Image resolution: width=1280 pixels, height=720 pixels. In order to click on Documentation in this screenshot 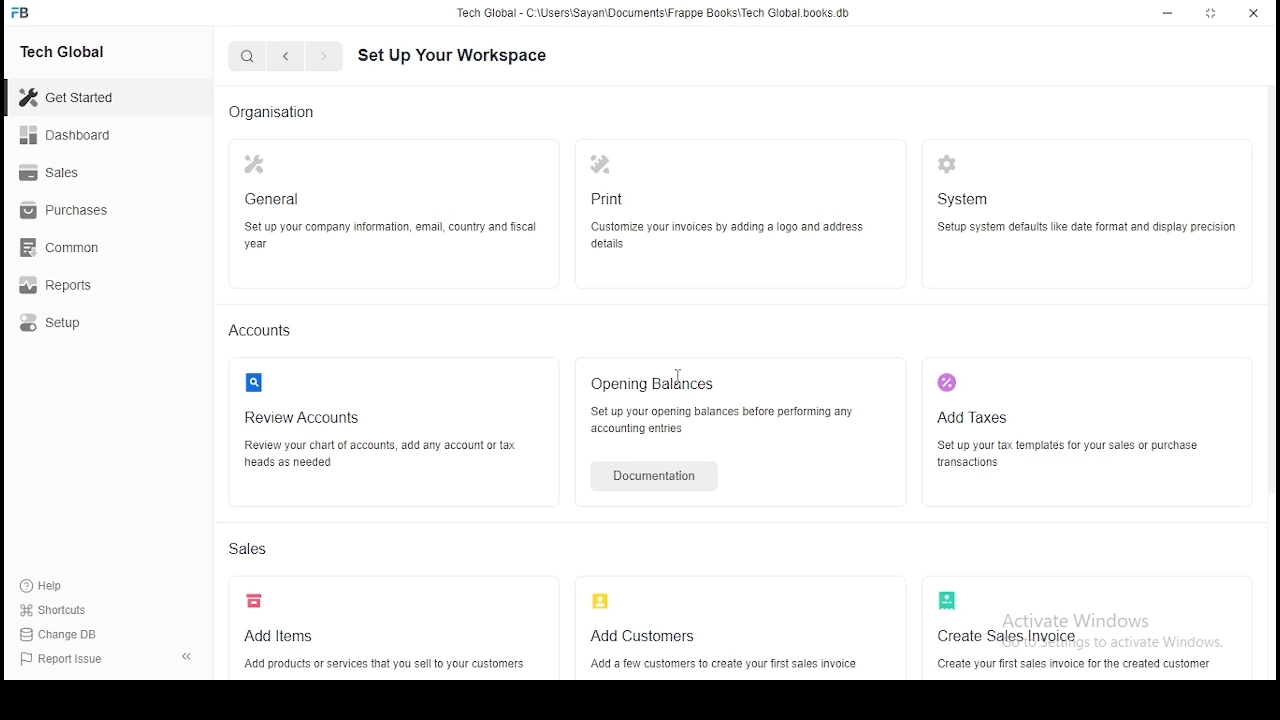, I will do `click(652, 476)`.